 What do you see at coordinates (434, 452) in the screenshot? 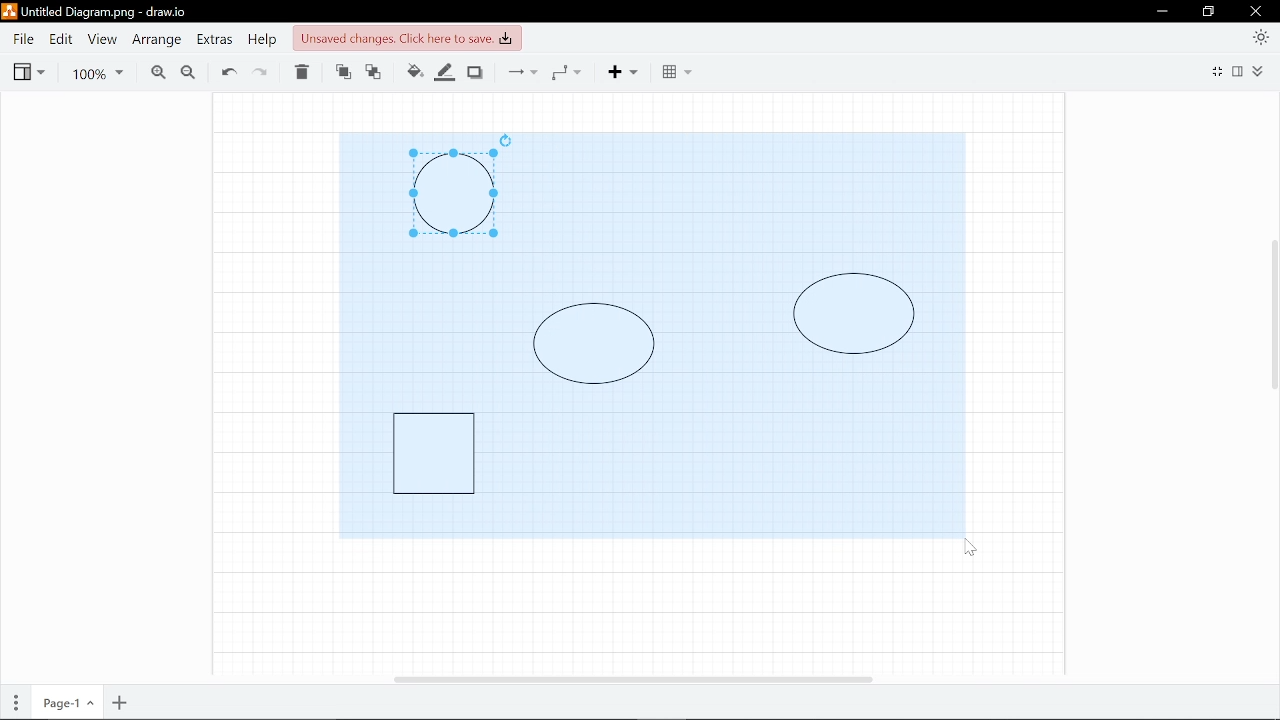
I see `Diagram` at bounding box center [434, 452].